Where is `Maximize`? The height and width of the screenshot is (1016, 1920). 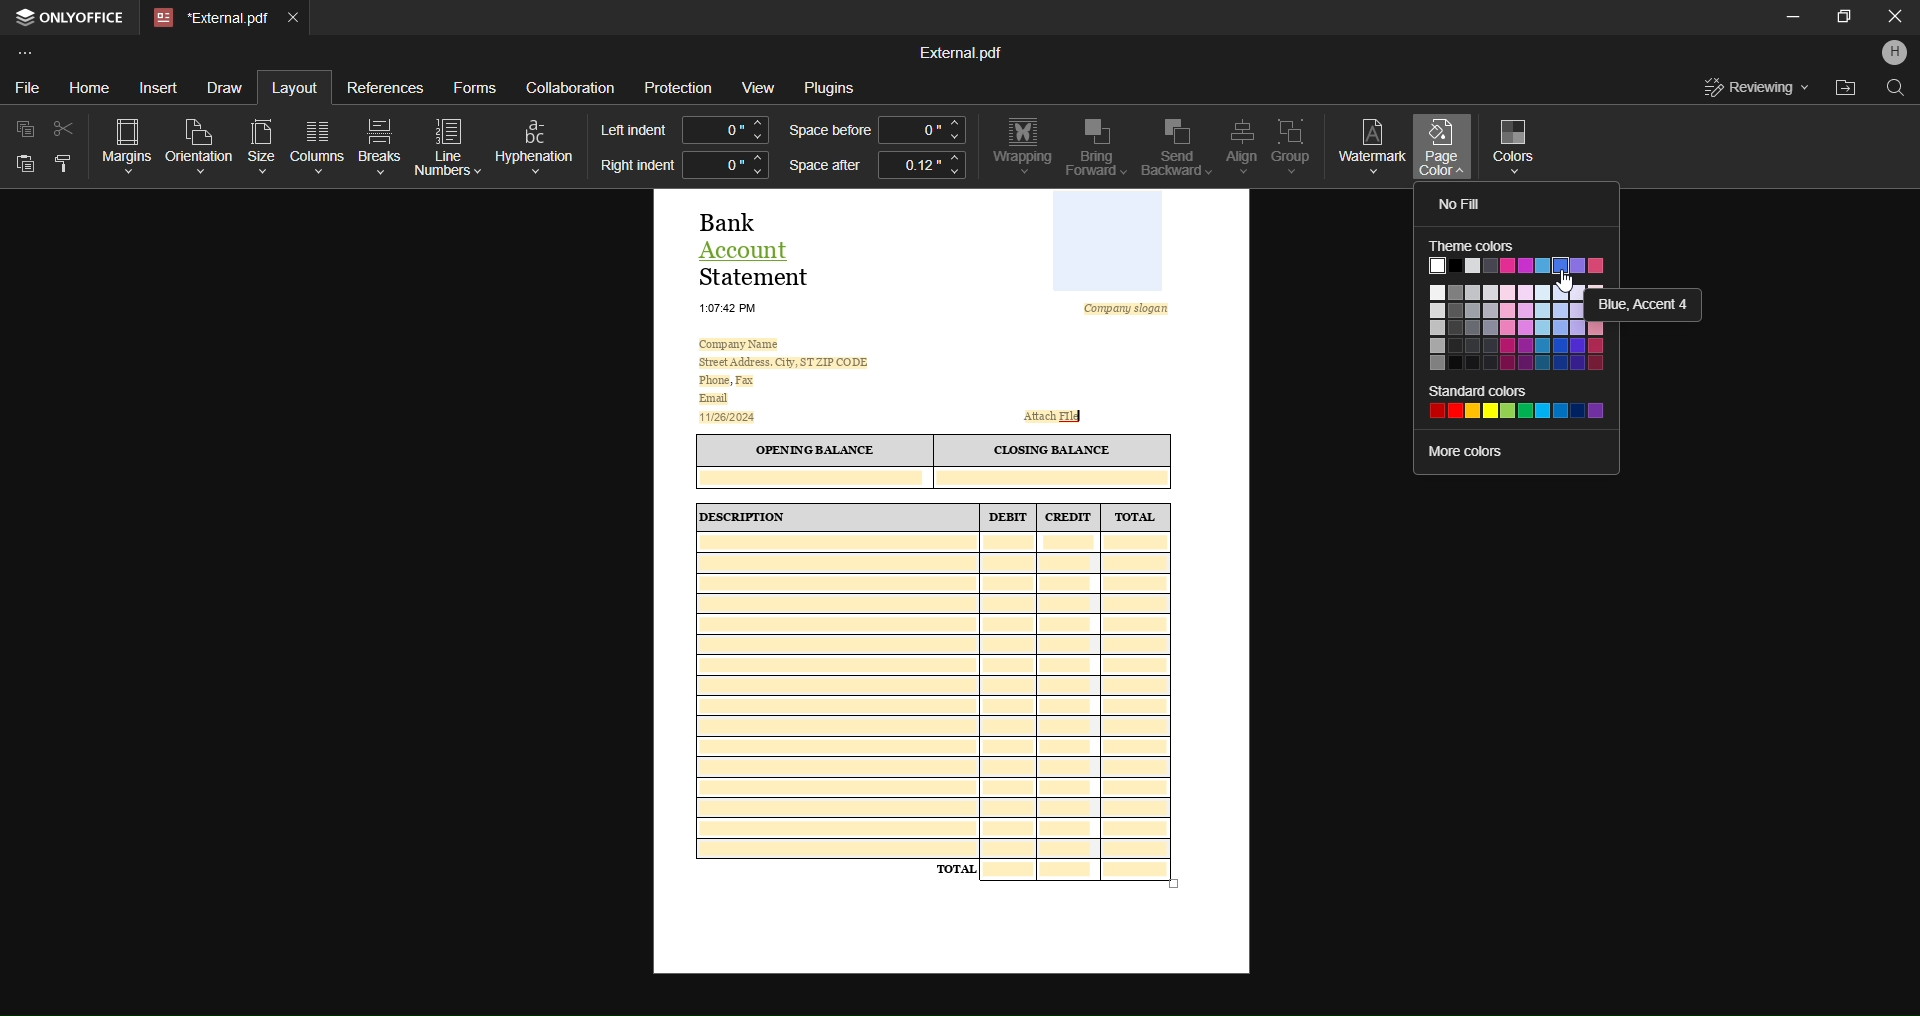
Maximize is located at coordinates (1839, 21).